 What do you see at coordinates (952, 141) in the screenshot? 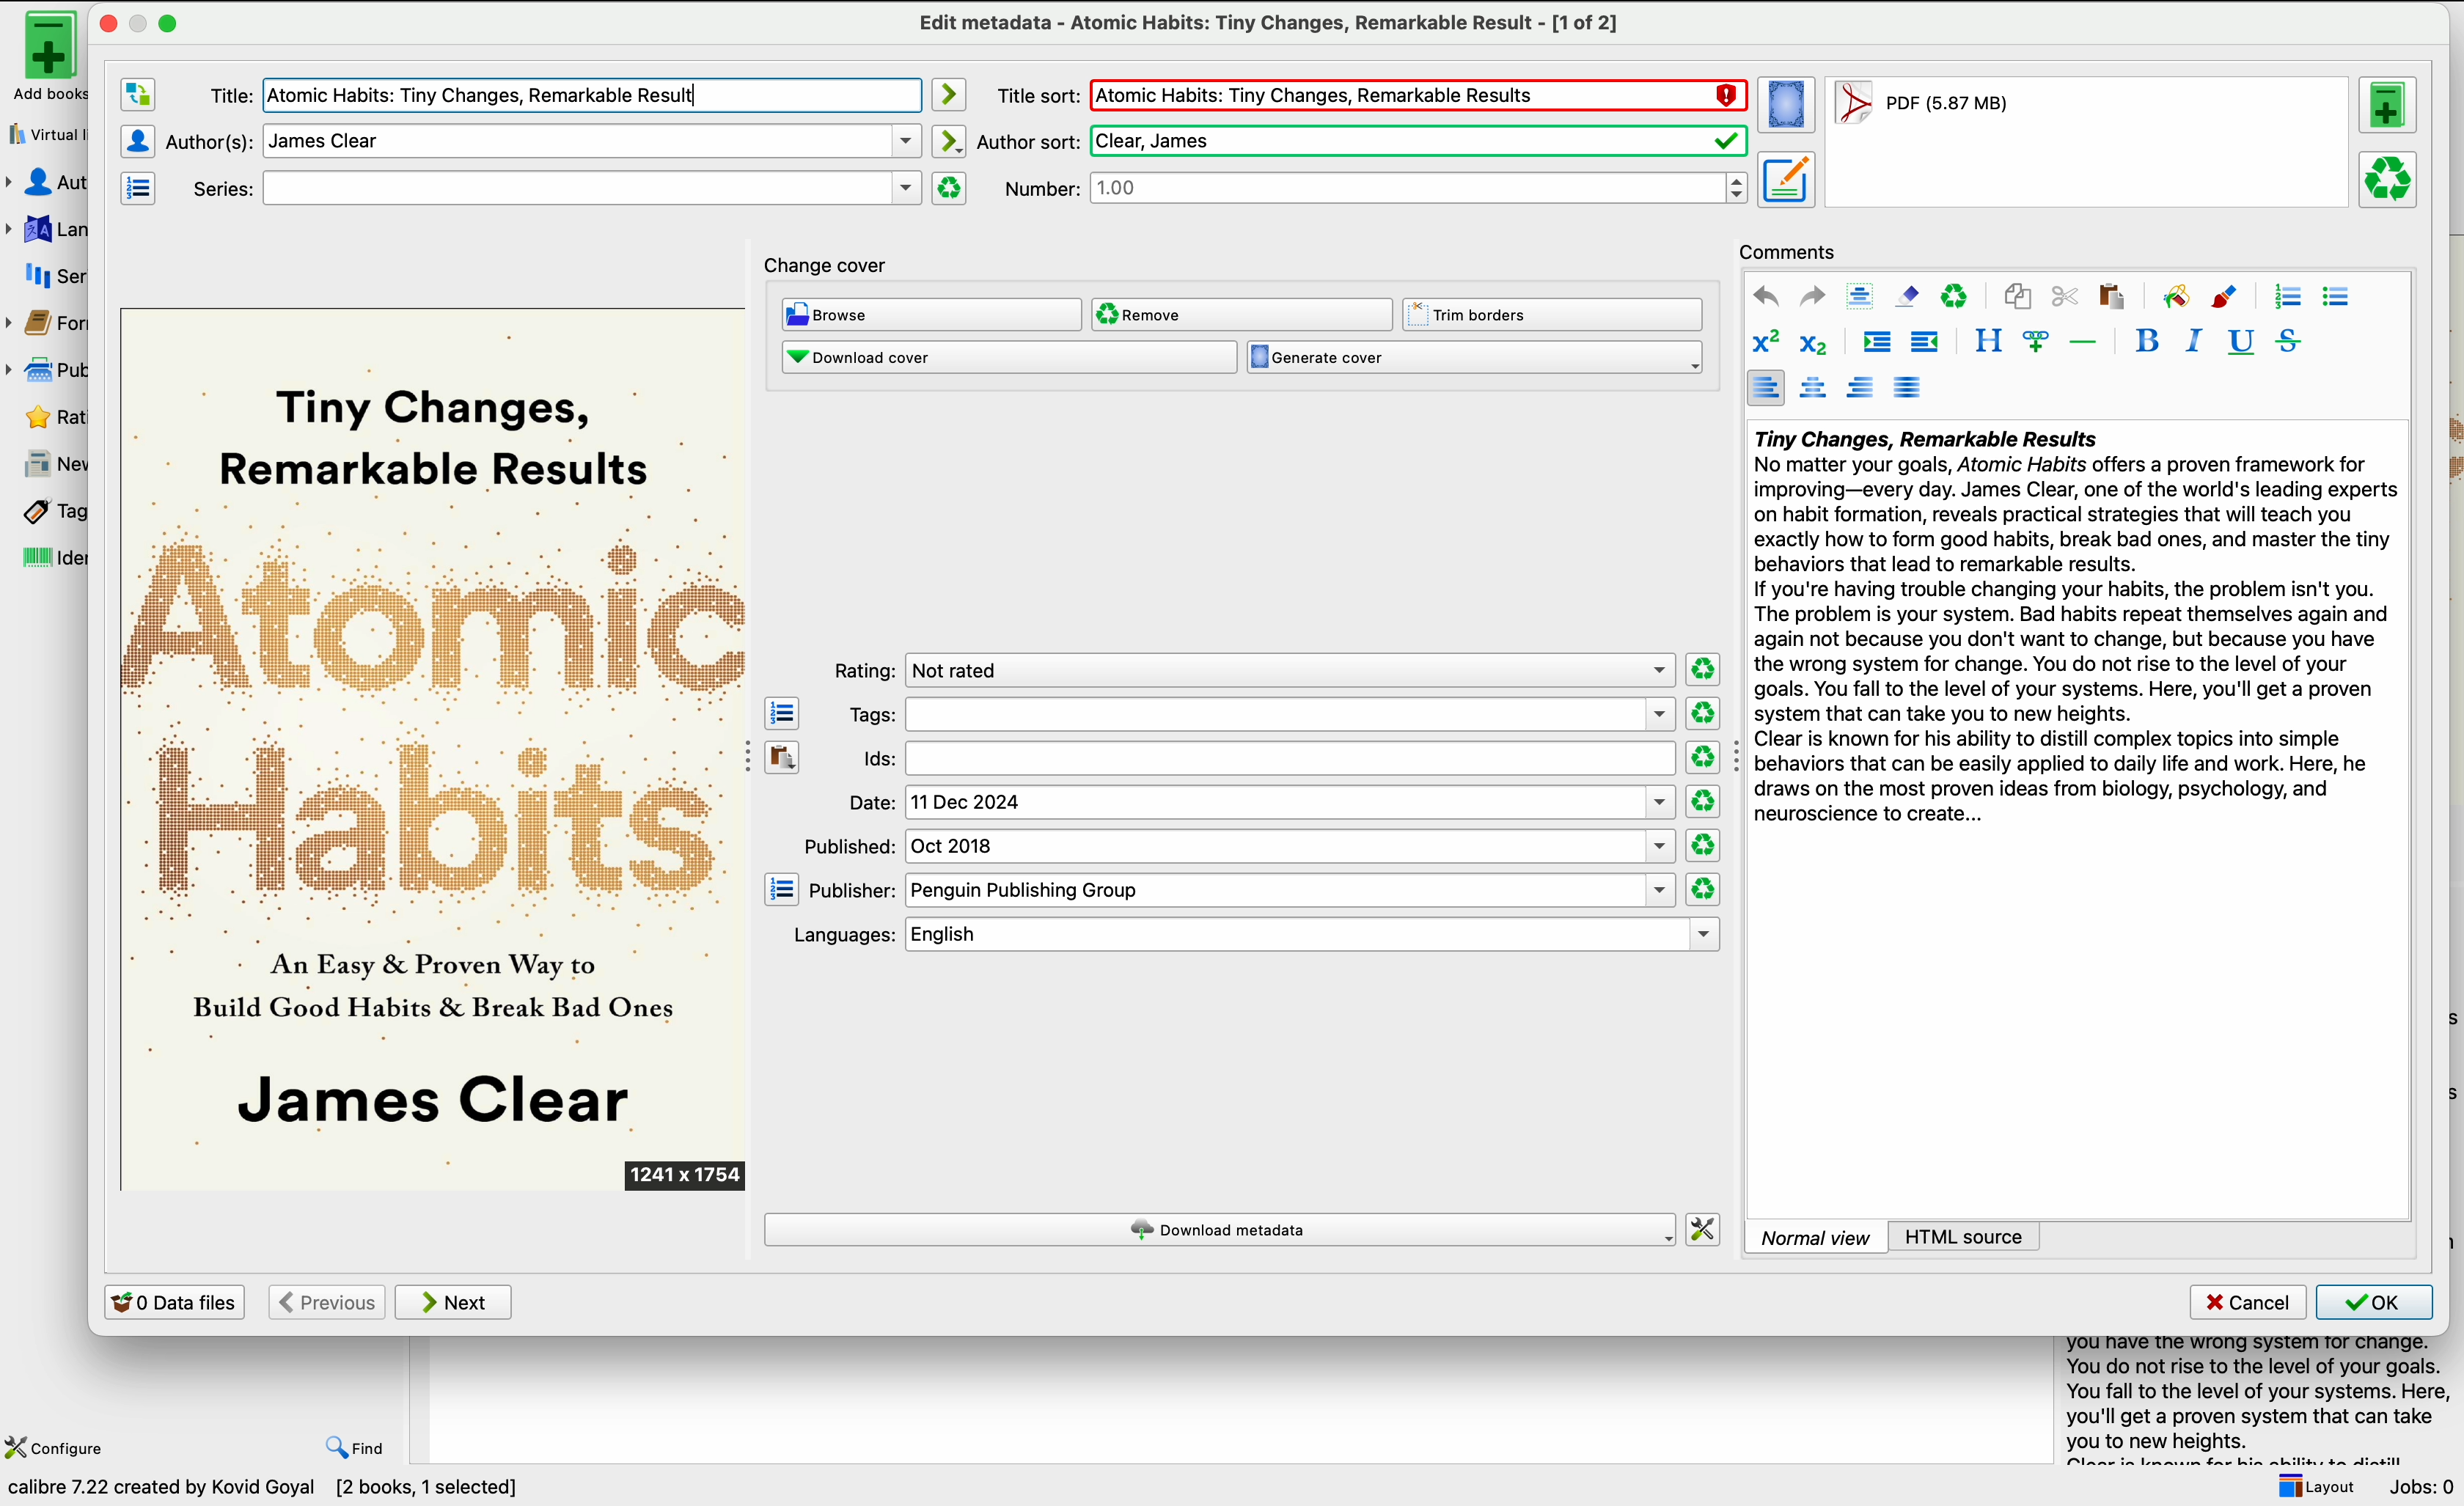
I see `automatically mode icon` at bounding box center [952, 141].